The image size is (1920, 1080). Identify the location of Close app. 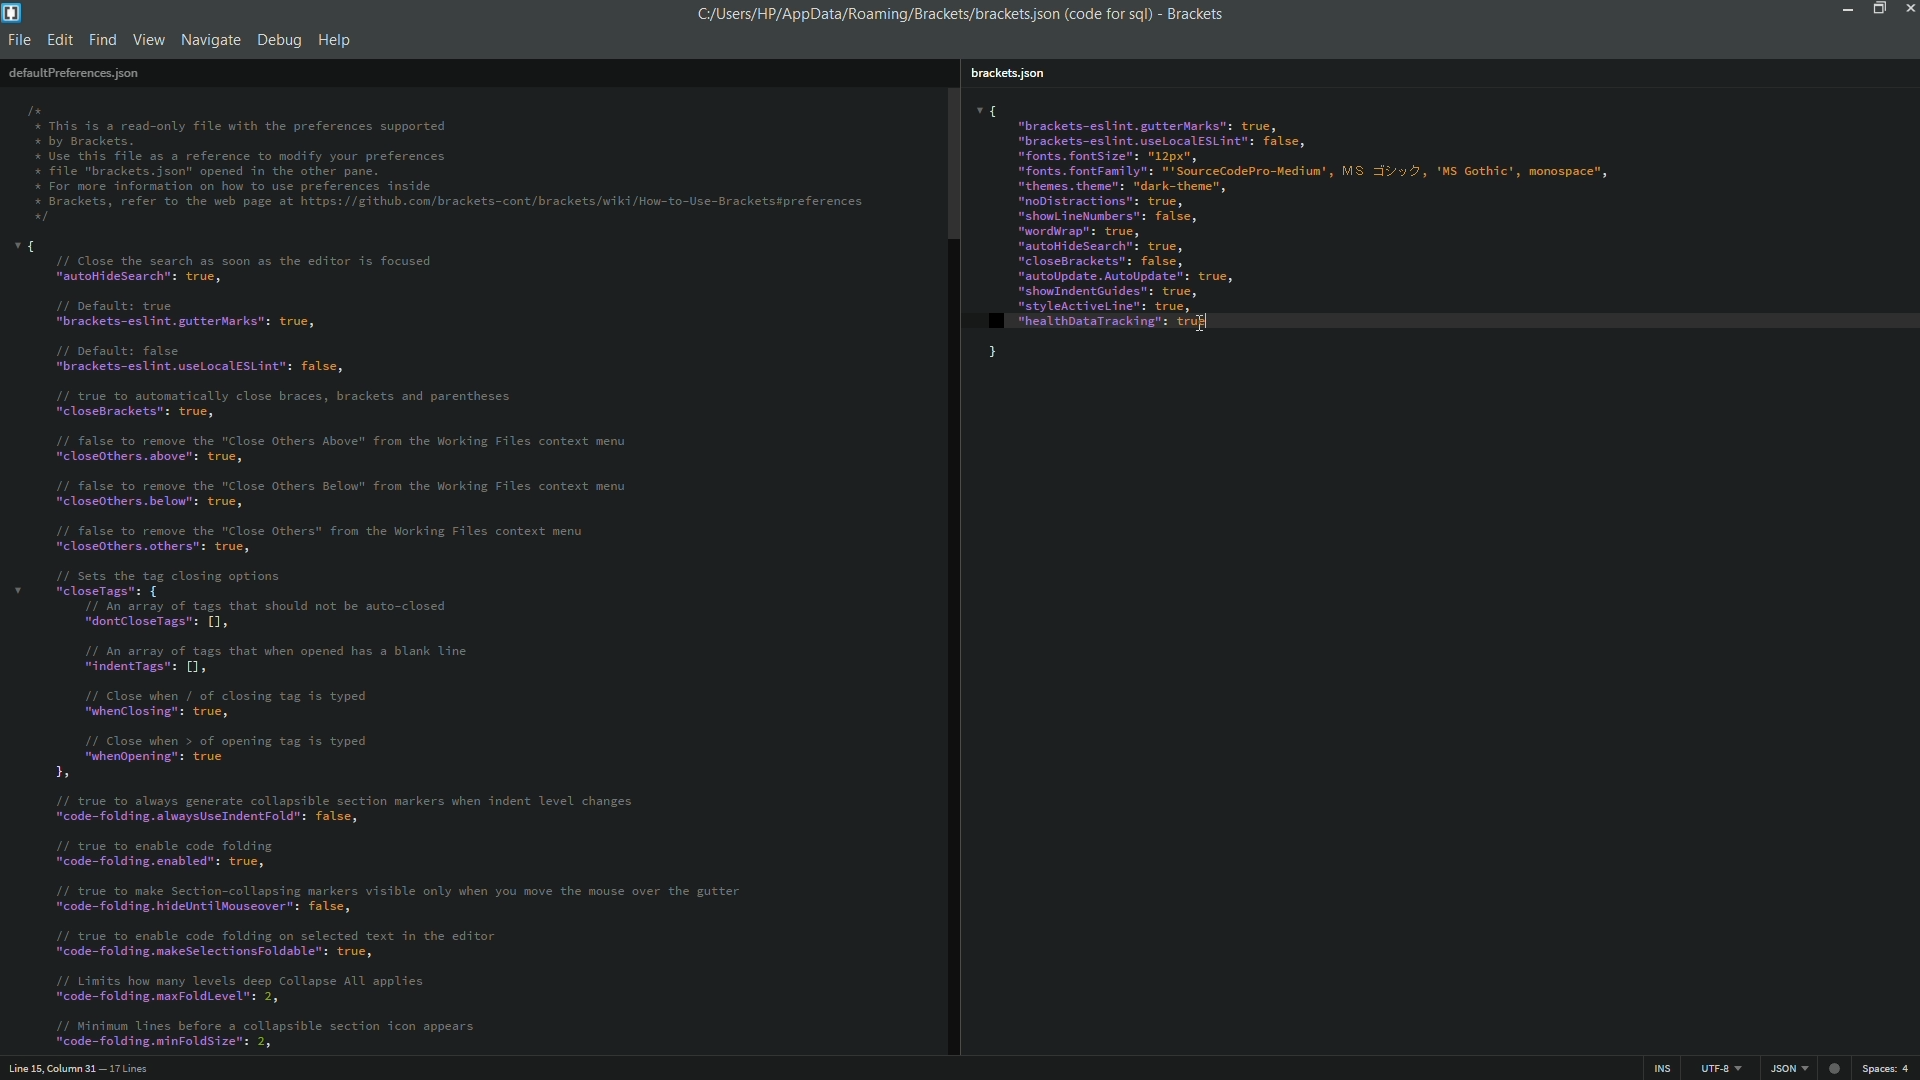
(1908, 8).